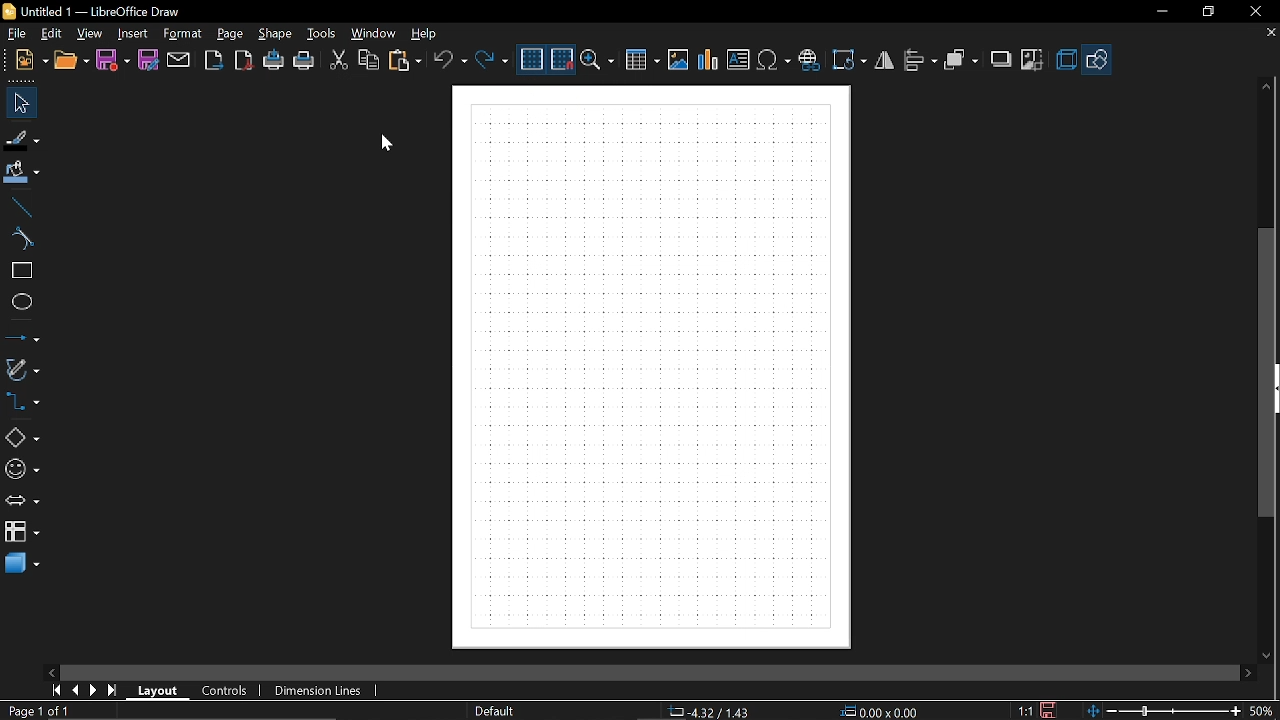  Describe the element at coordinates (851, 59) in the screenshot. I see `Transfromation` at that location.